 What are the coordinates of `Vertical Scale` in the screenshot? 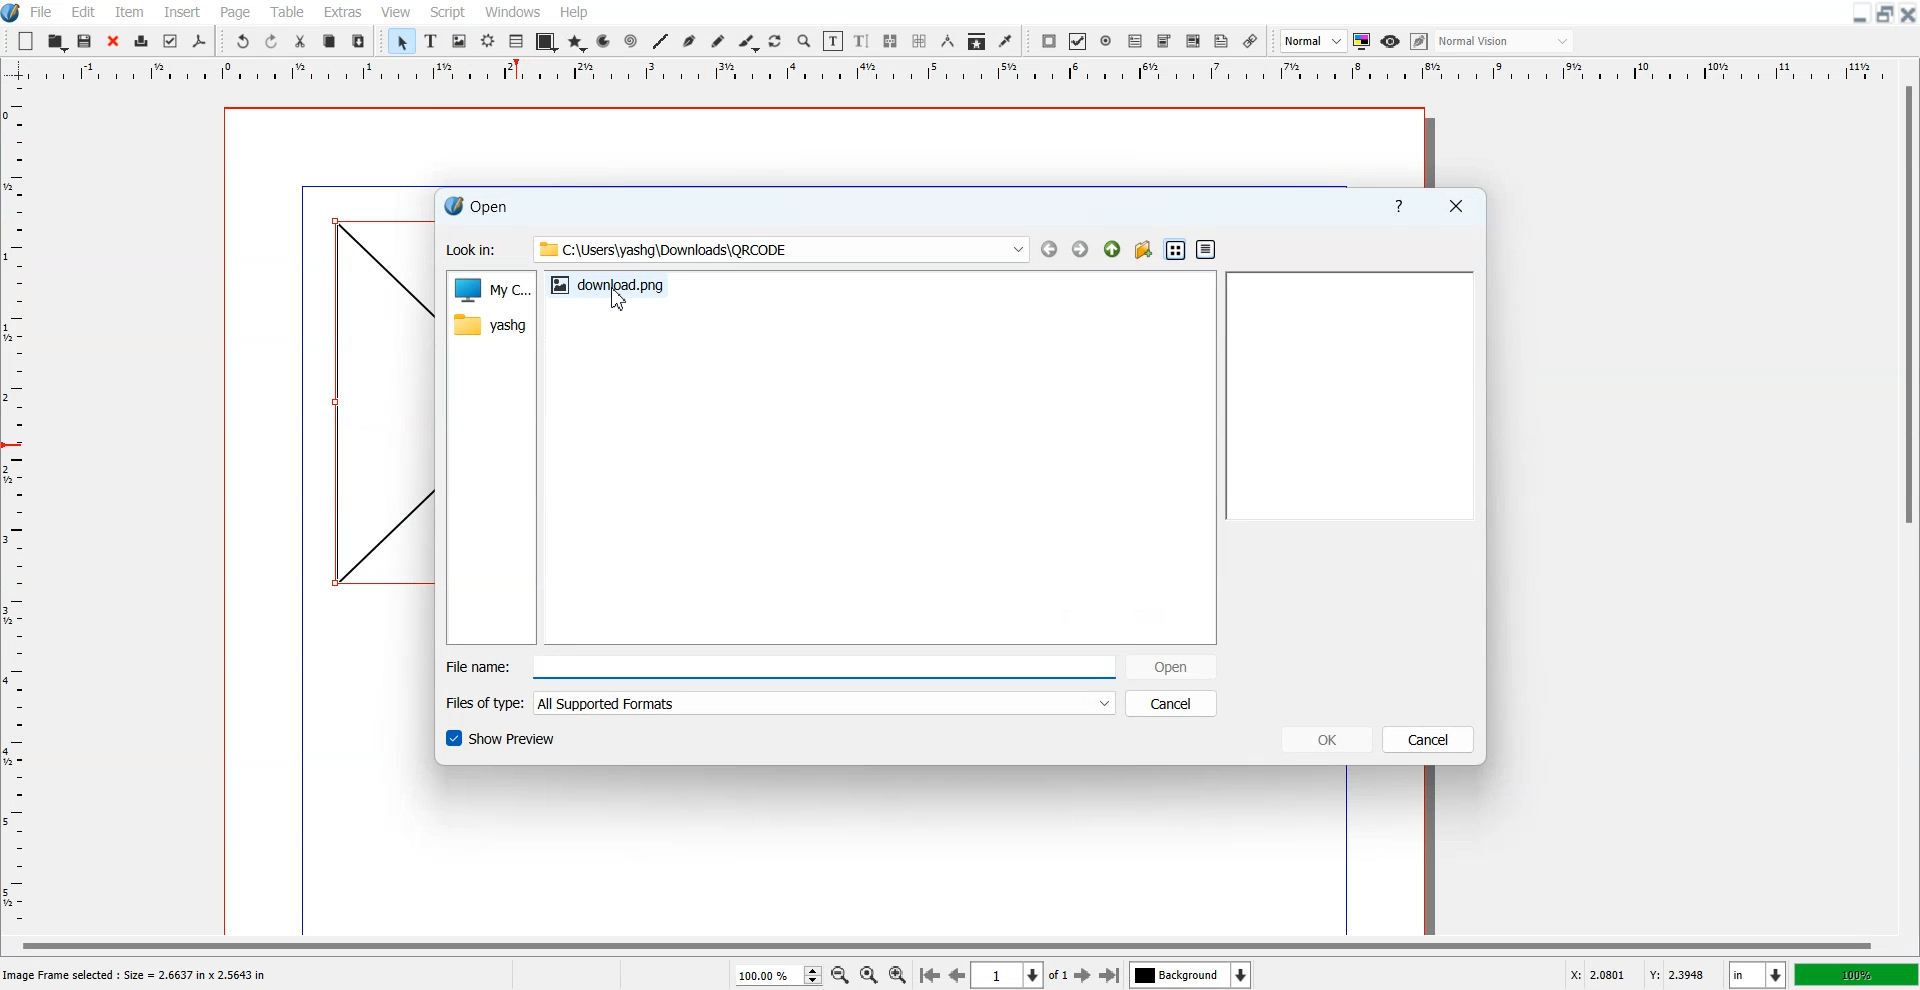 It's located at (960, 72).